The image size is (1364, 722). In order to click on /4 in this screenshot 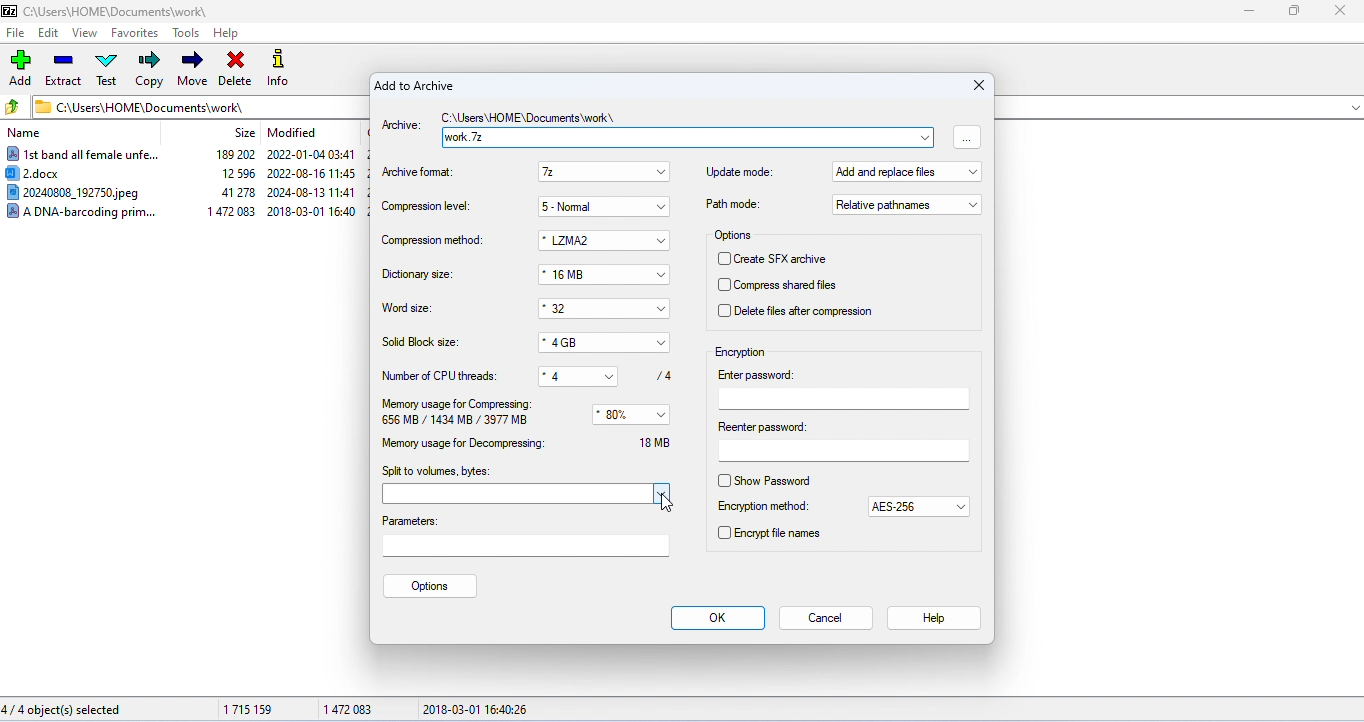, I will do `click(660, 375)`.